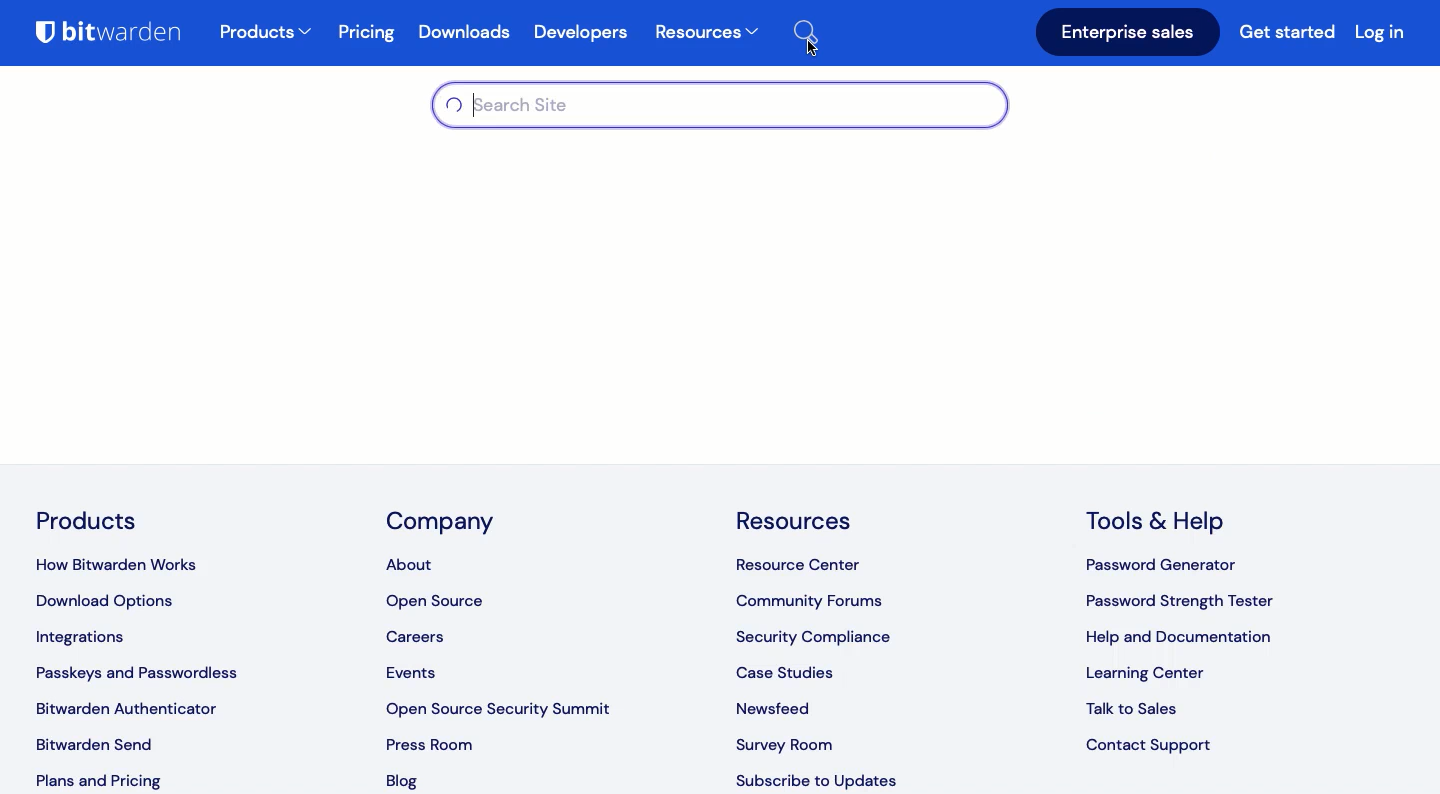 This screenshot has width=1440, height=794. I want to click on open source, so click(438, 602).